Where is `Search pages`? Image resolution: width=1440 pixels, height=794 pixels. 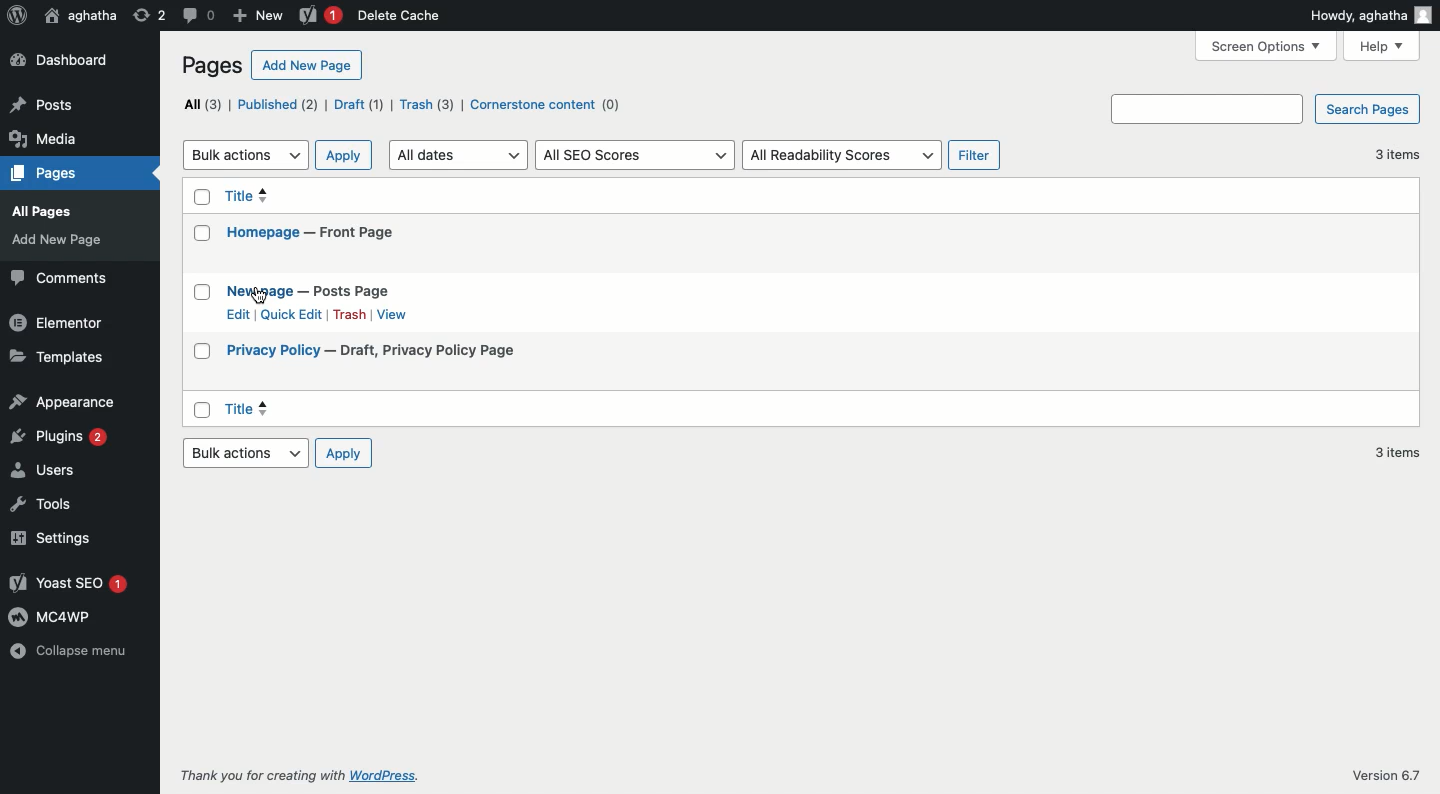 Search pages is located at coordinates (1367, 109).